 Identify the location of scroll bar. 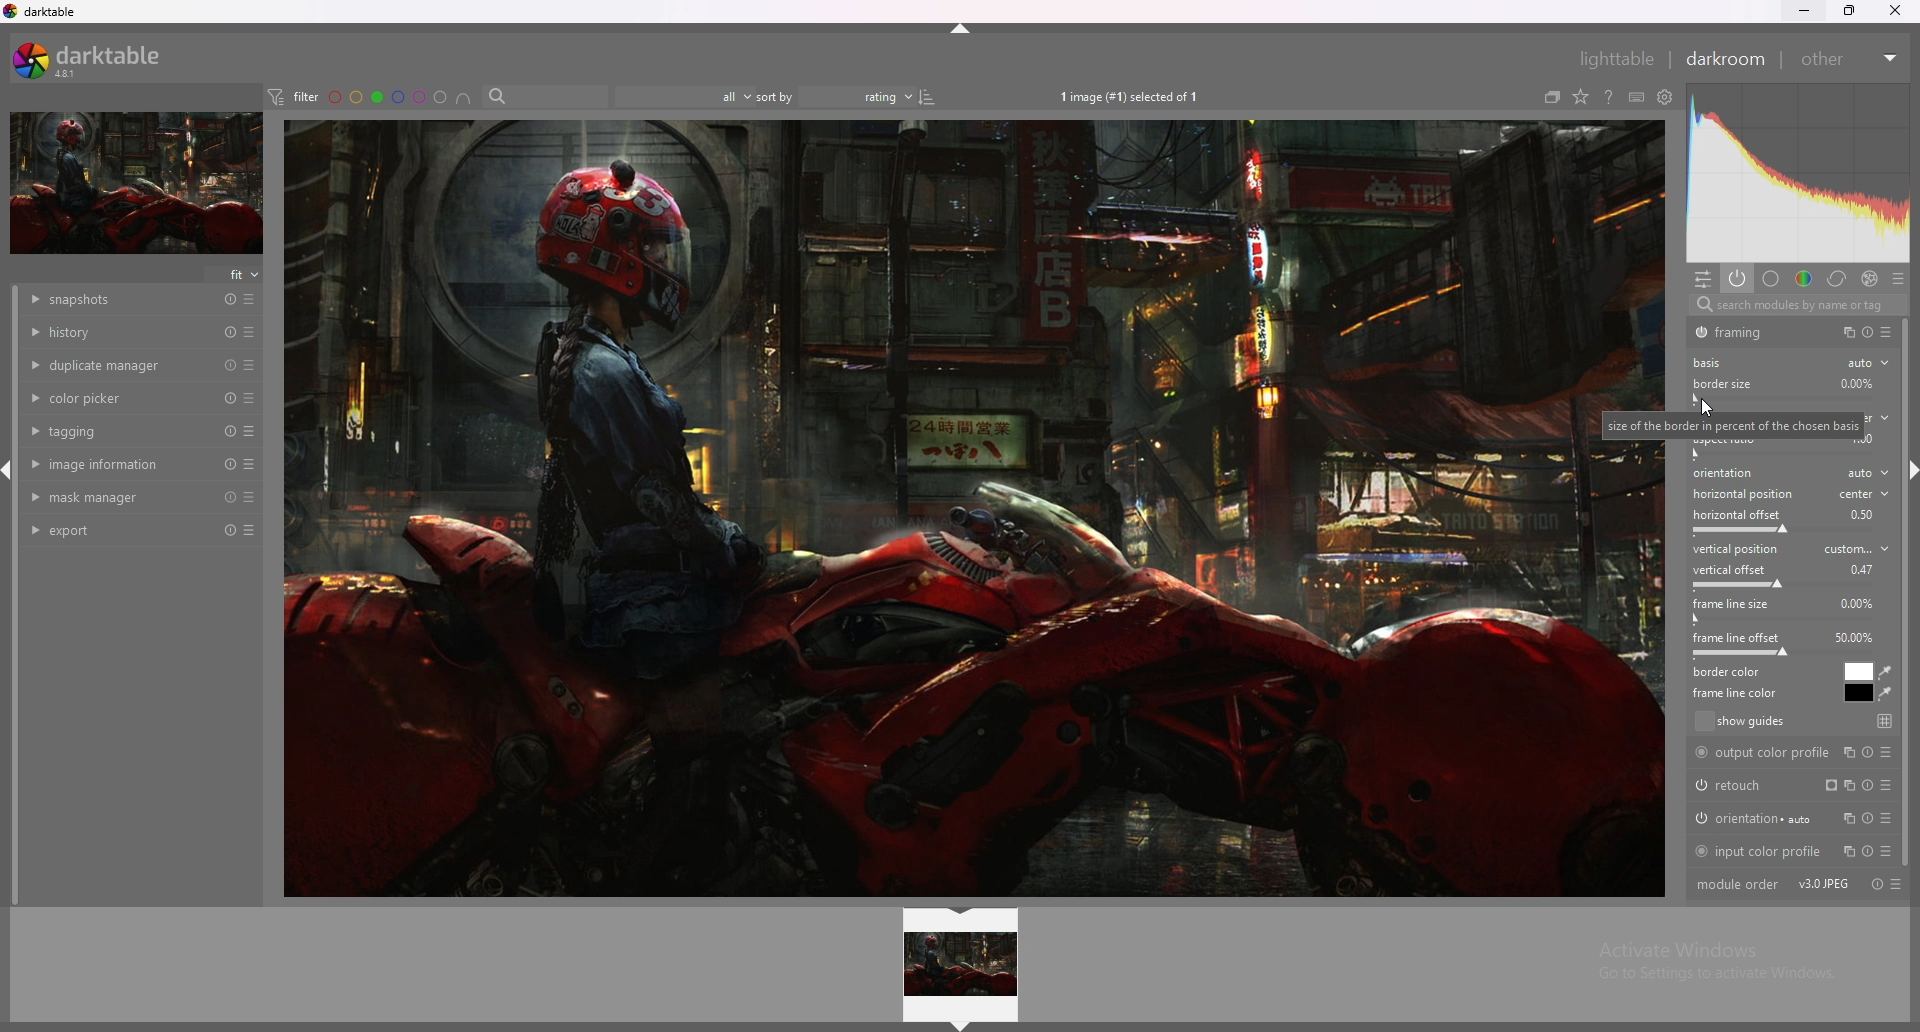
(18, 596).